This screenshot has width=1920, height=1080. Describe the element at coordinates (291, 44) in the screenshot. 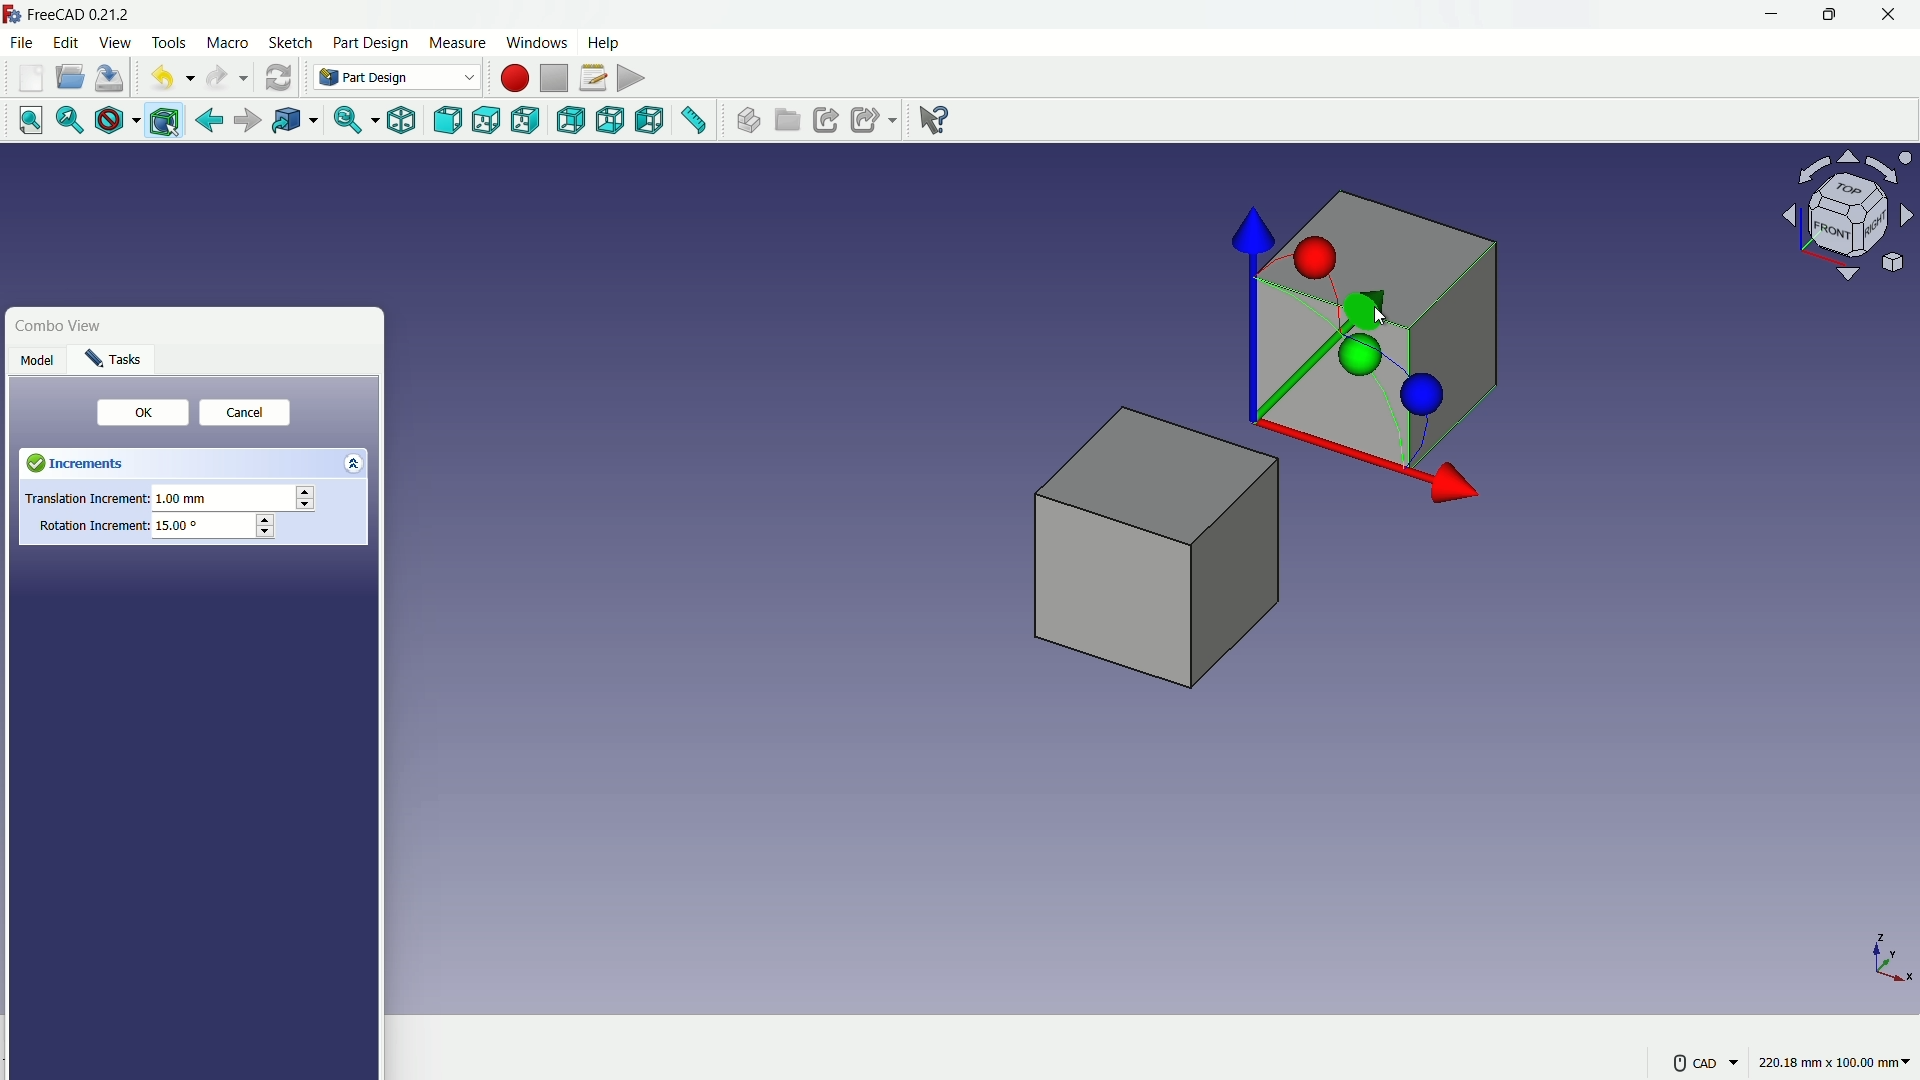

I see `sketch` at that location.